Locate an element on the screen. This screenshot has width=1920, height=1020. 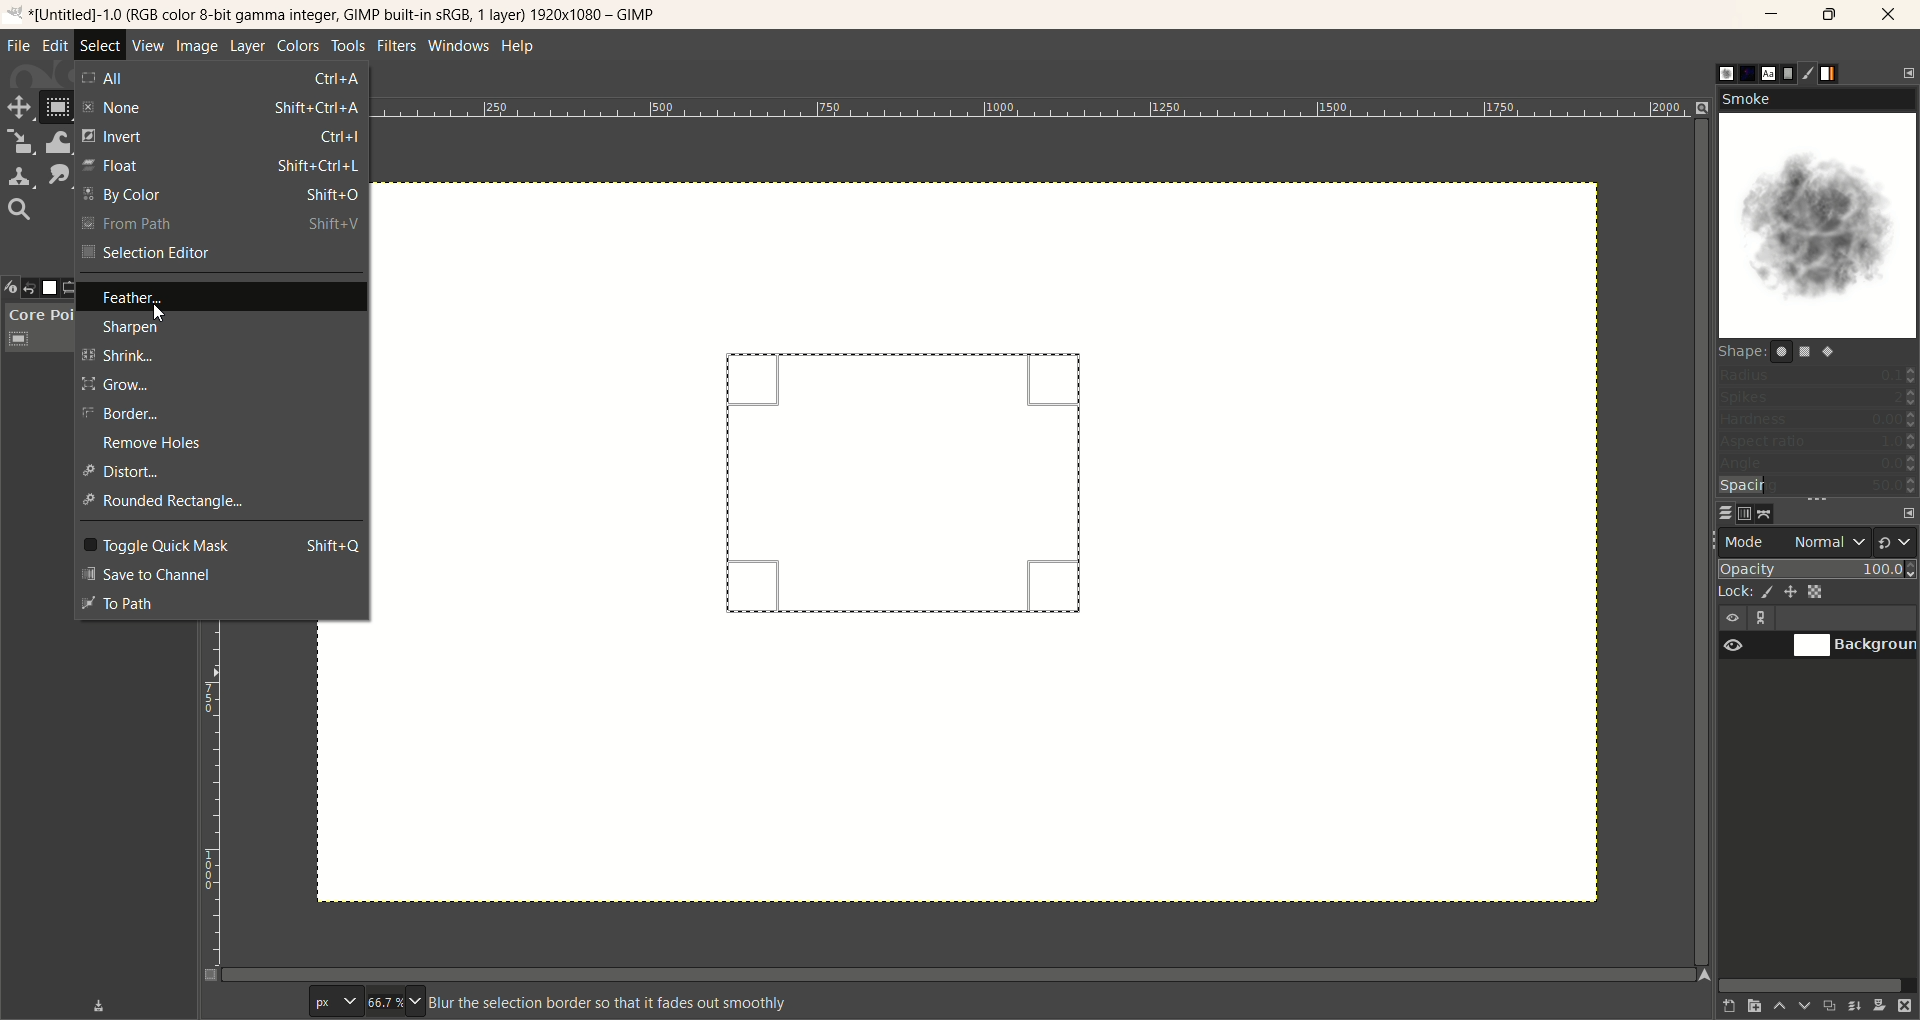
lock pixels is located at coordinates (1767, 593).